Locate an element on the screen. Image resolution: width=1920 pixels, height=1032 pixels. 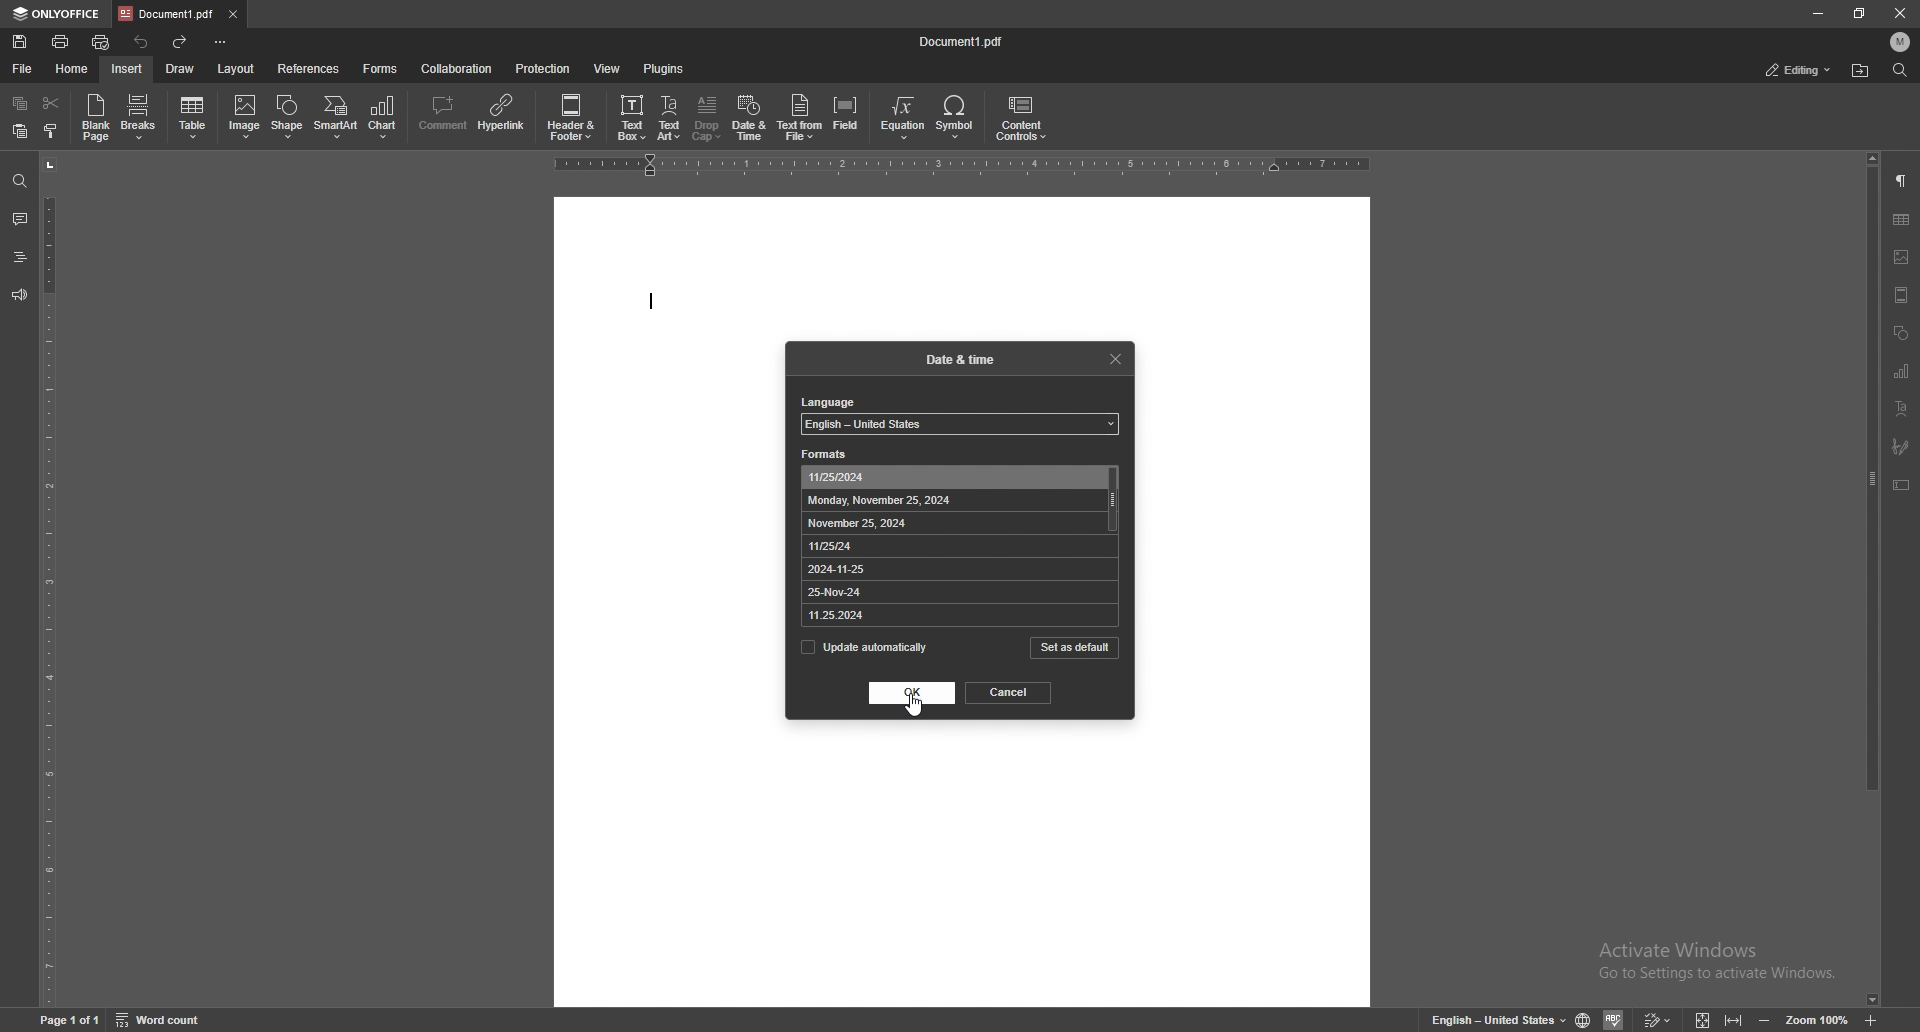
comment is located at coordinates (442, 115).